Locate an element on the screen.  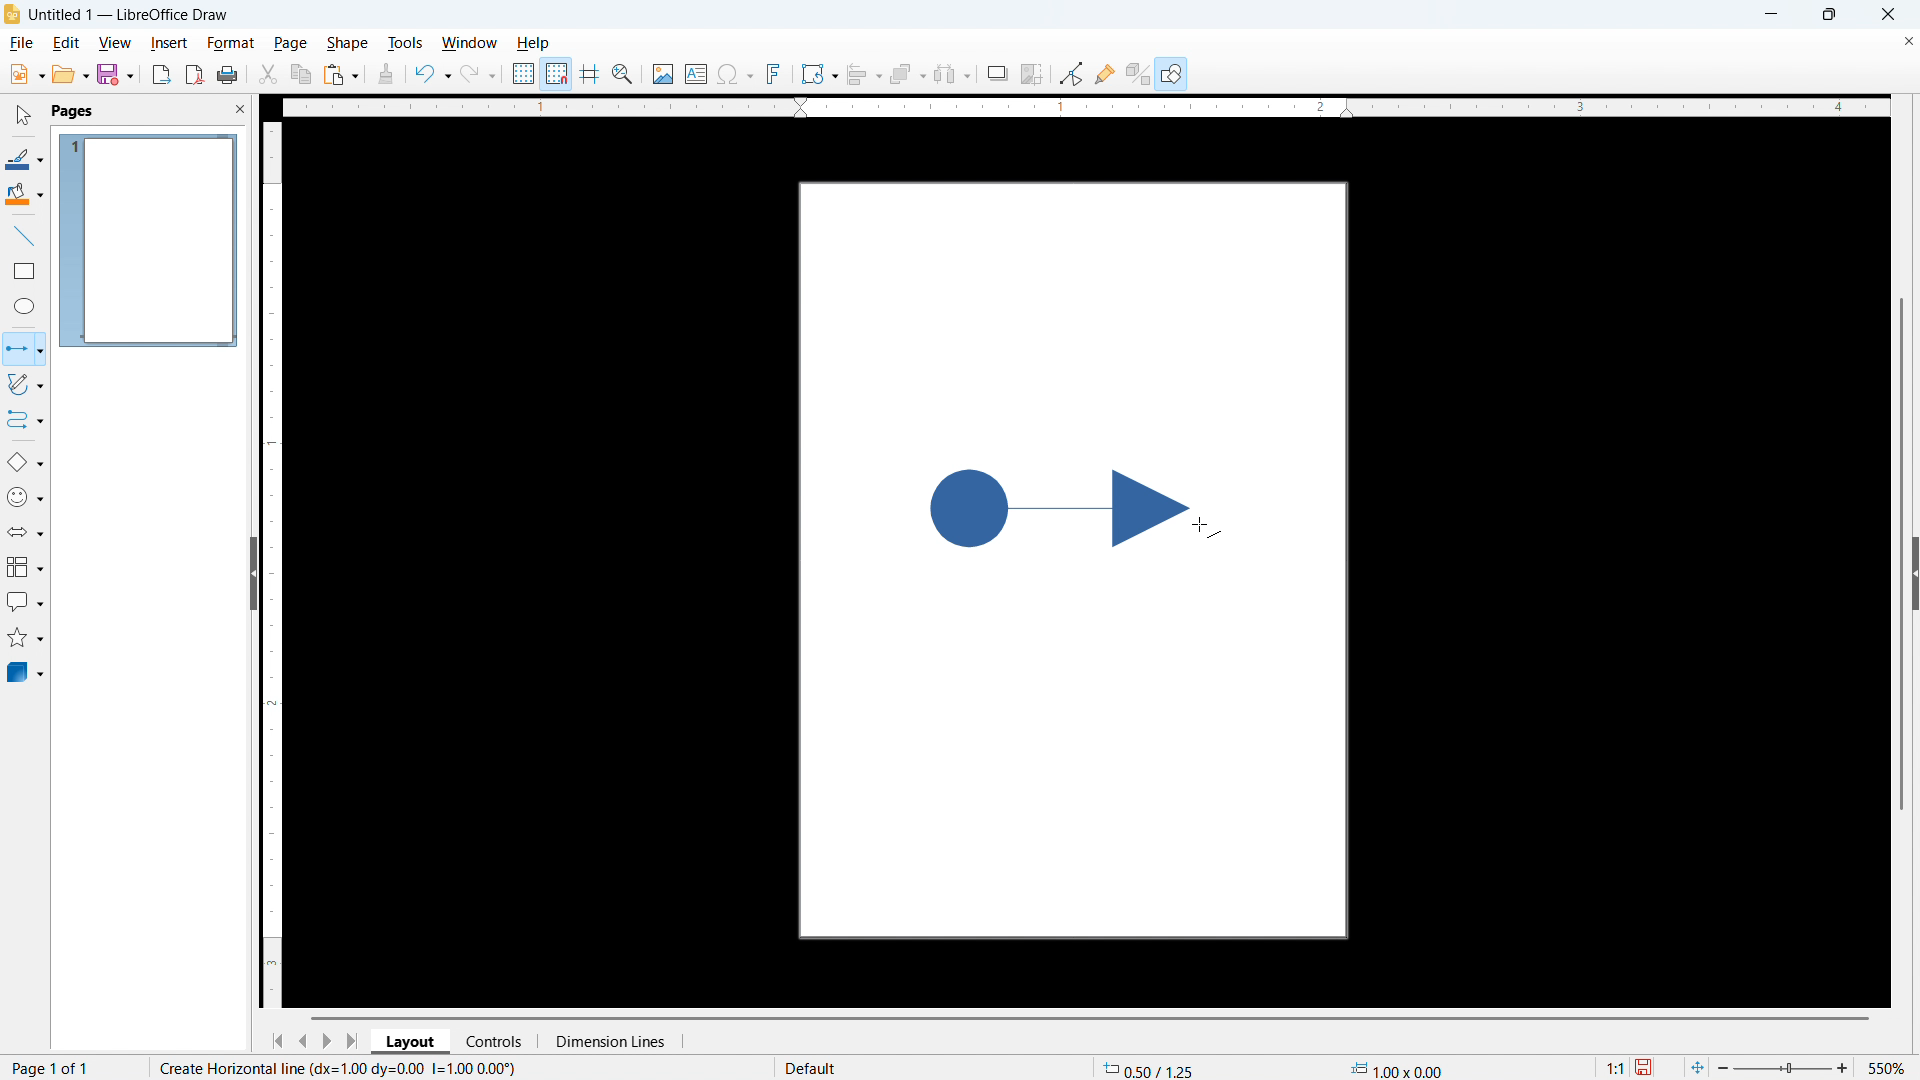
Curves and polygons  is located at coordinates (25, 385).